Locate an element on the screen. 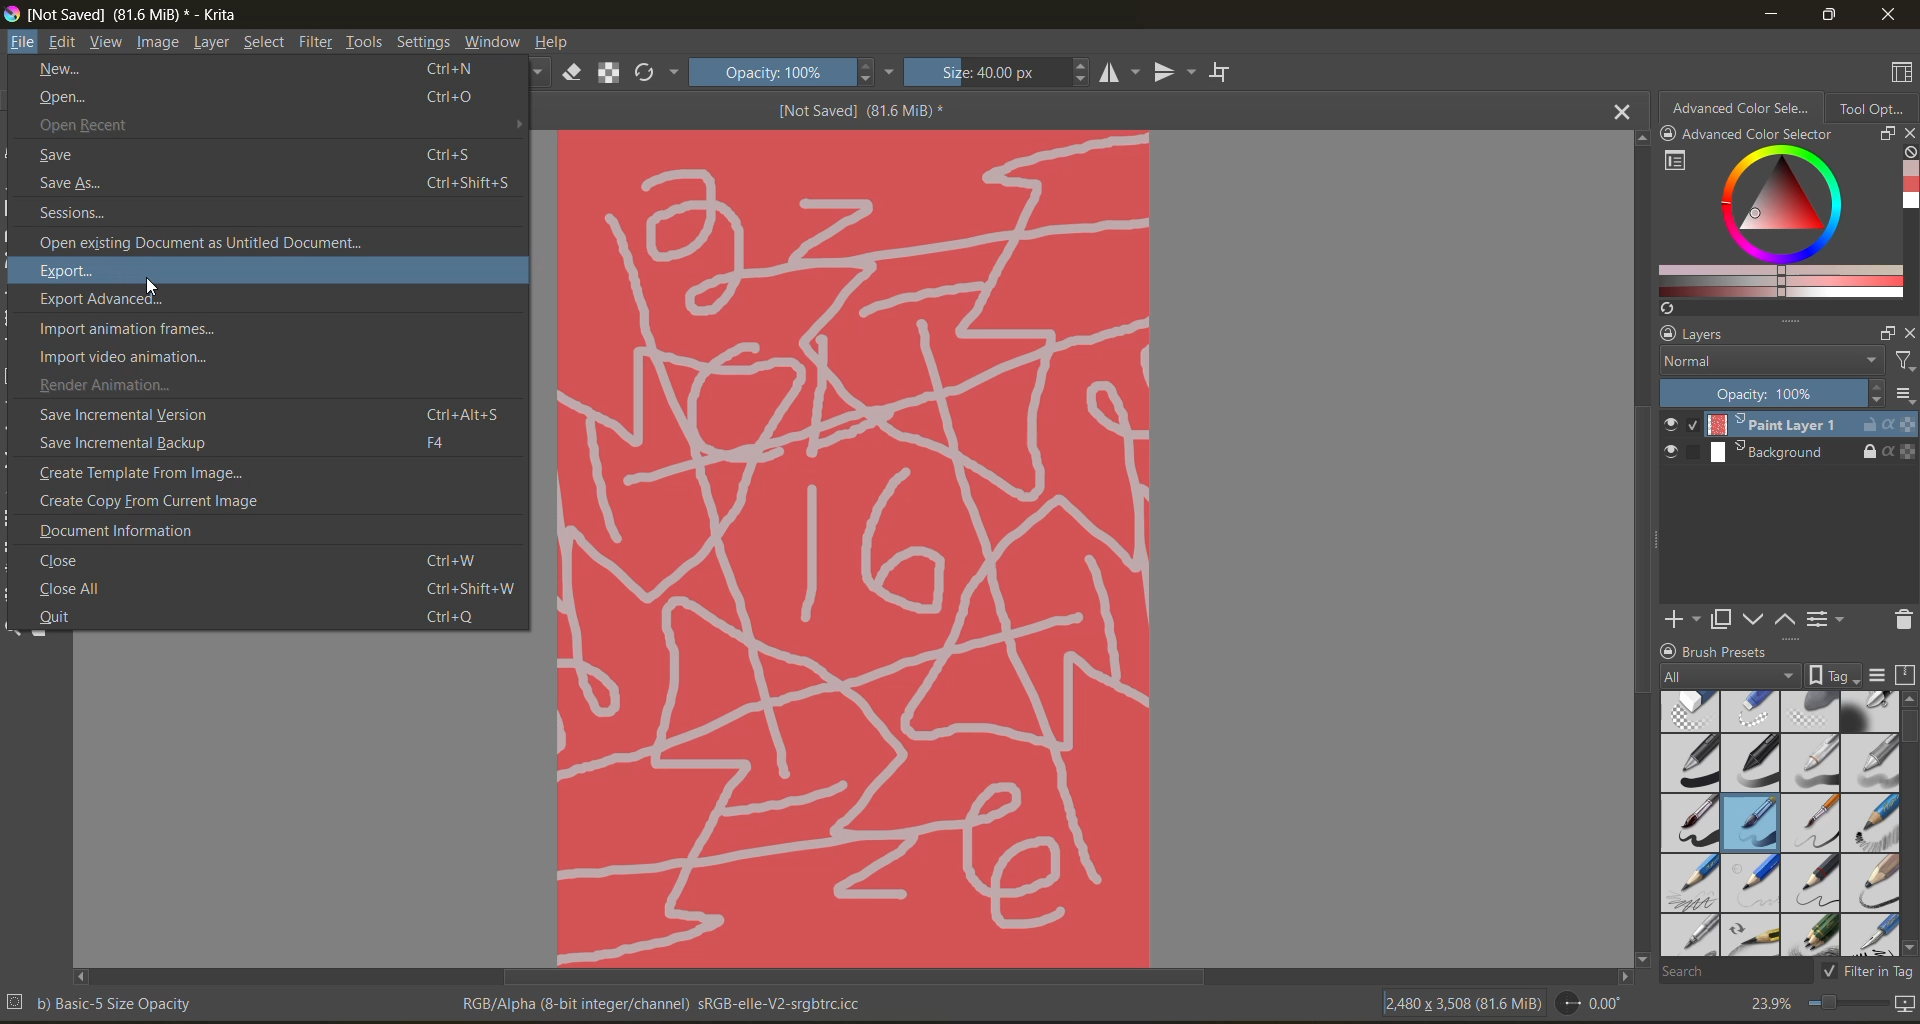 This screenshot has height=1024, width=1920. tool options is located at coordinates (1873, 107).